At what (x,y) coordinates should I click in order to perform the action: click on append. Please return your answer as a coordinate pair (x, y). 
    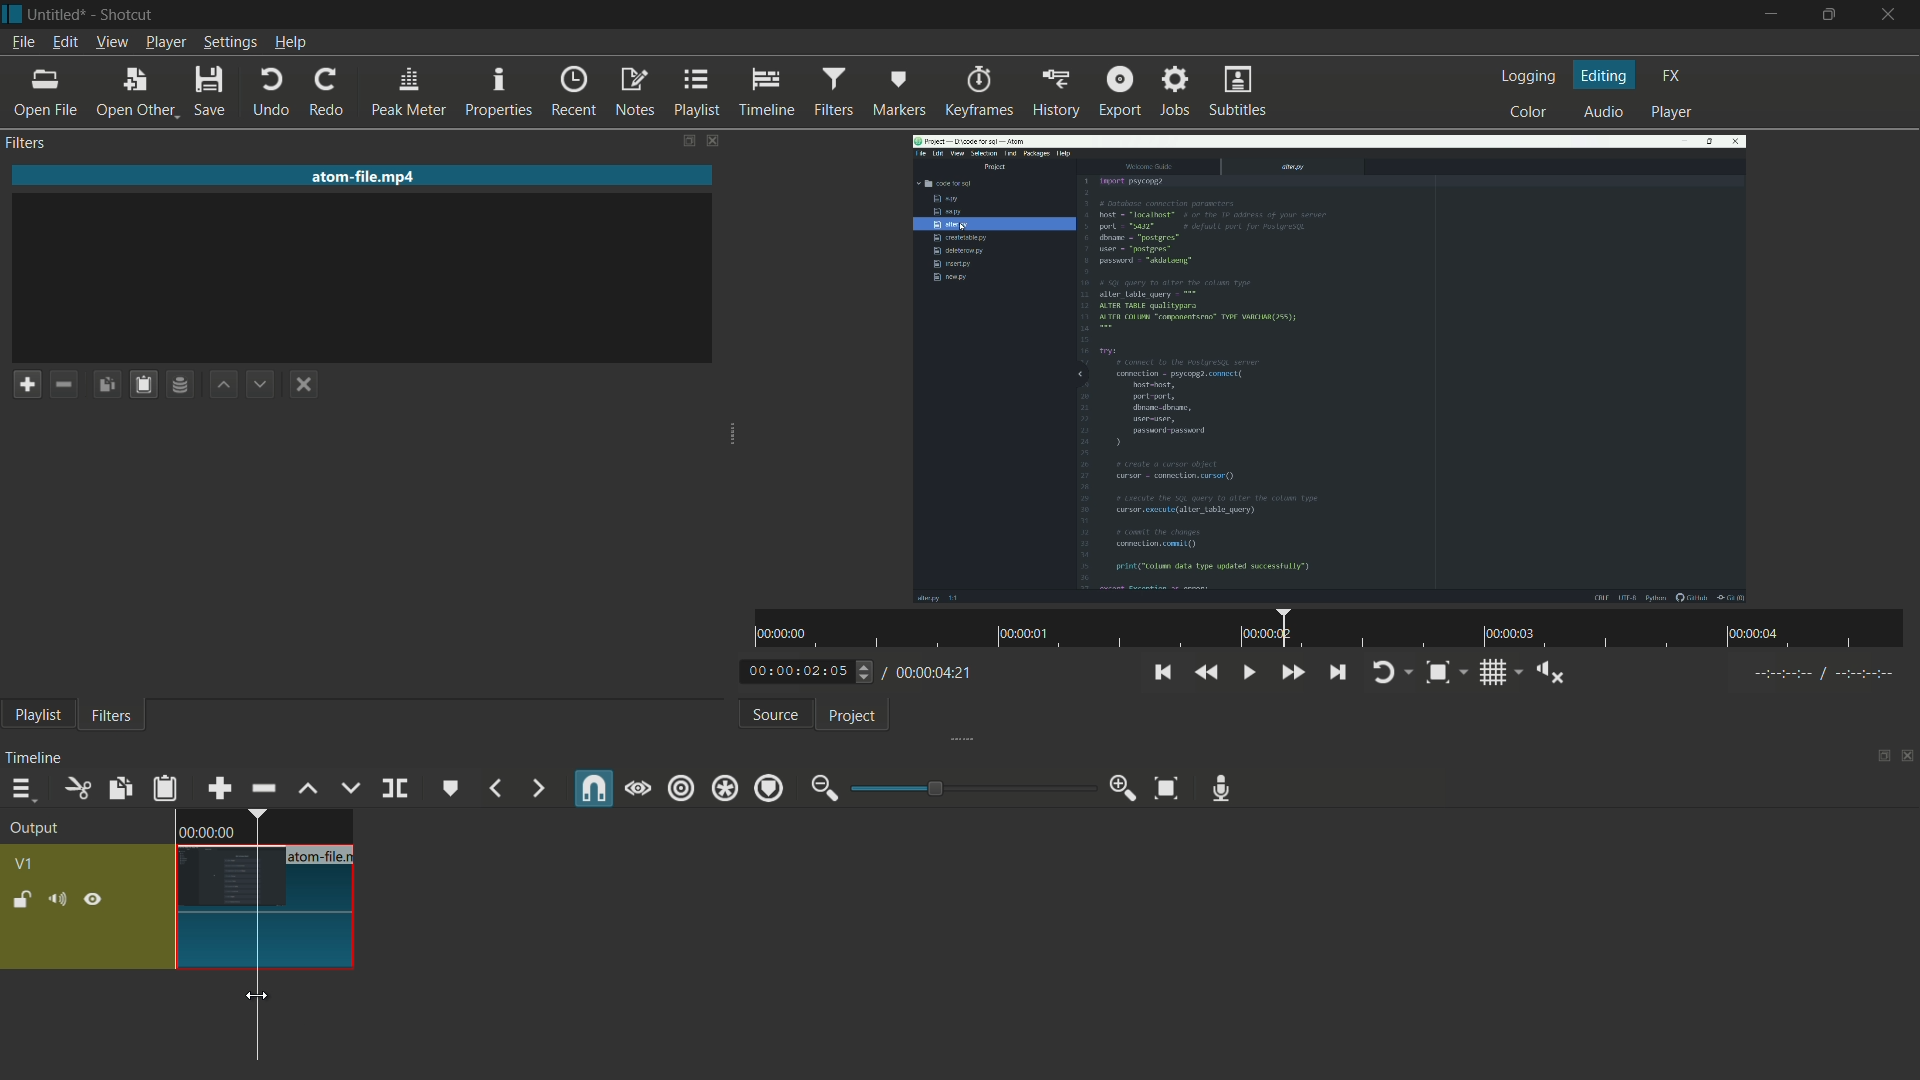
    Looking at the image, I should click on (221, 788).